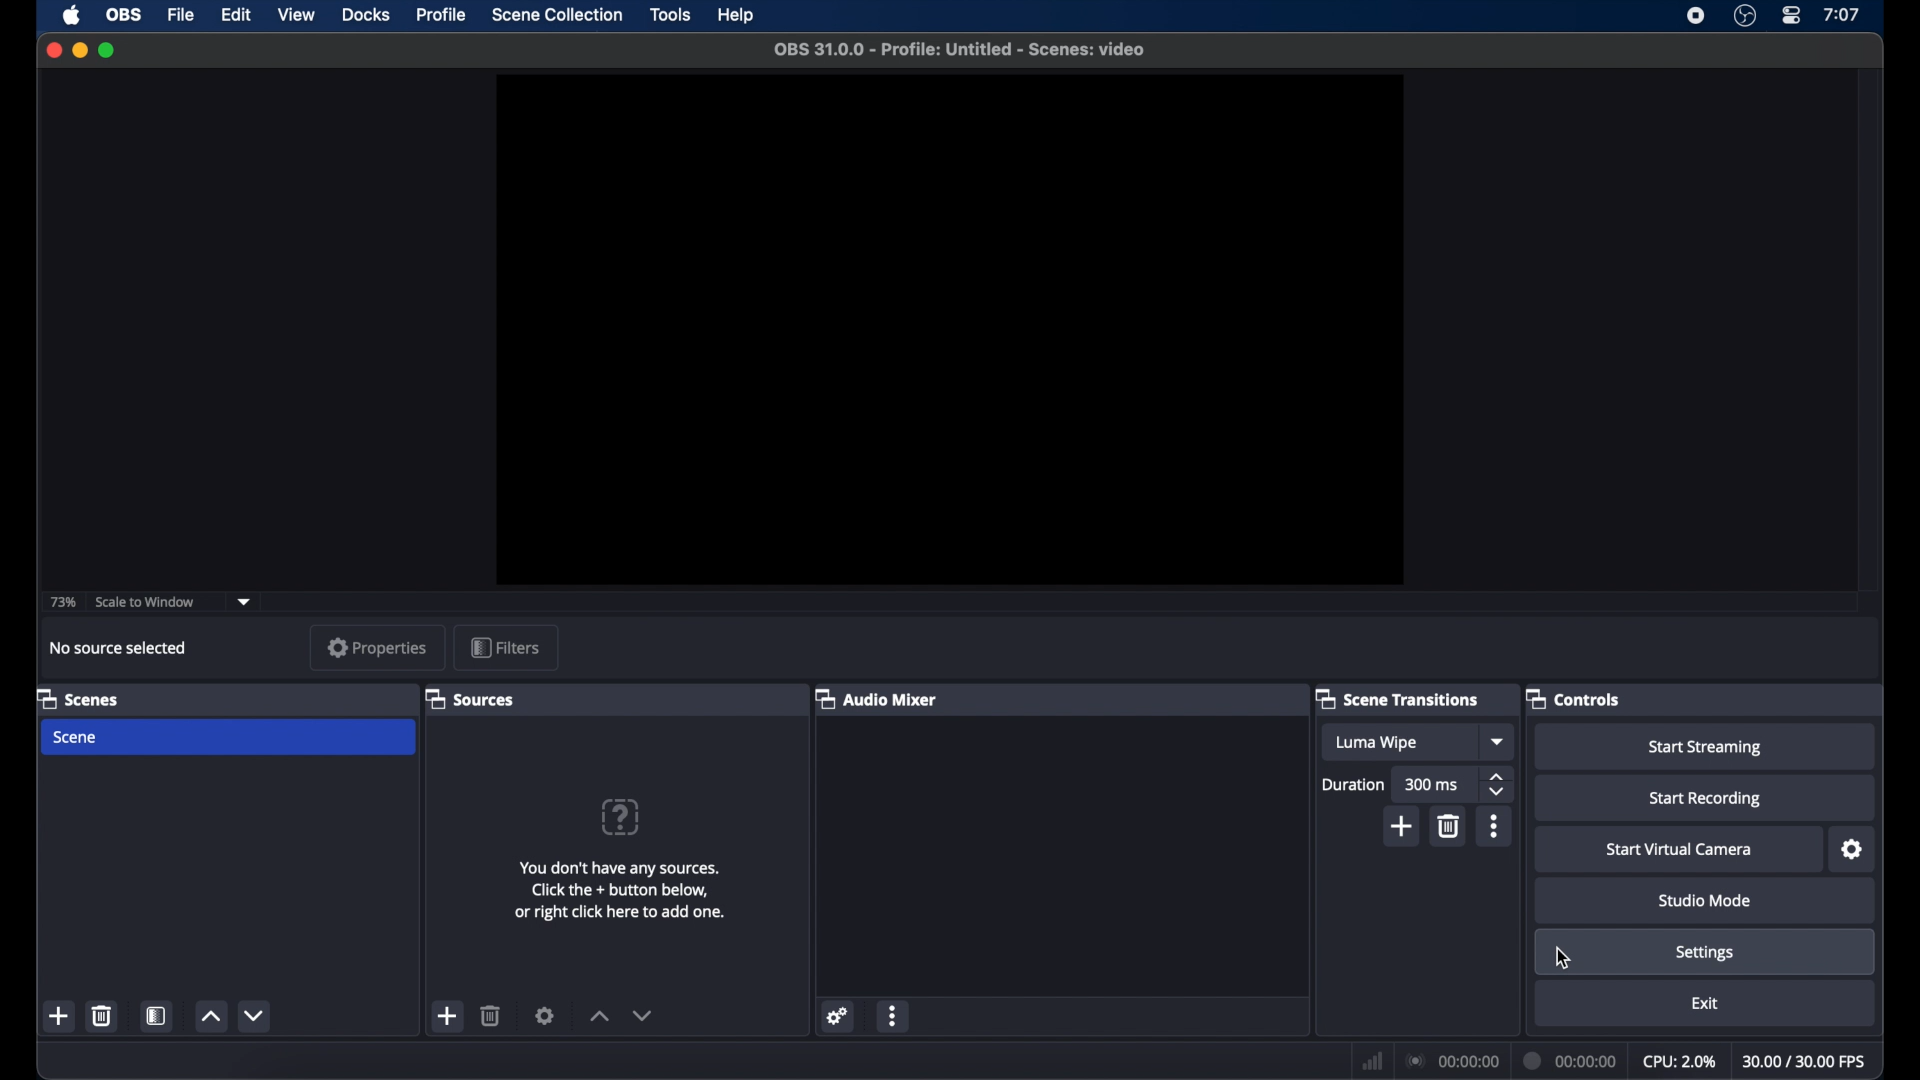 The image size is (1920, 1080). What do you see at coordinates (366, 15) in the screenshot?
I see `docks` at bounding box center [366, 15].